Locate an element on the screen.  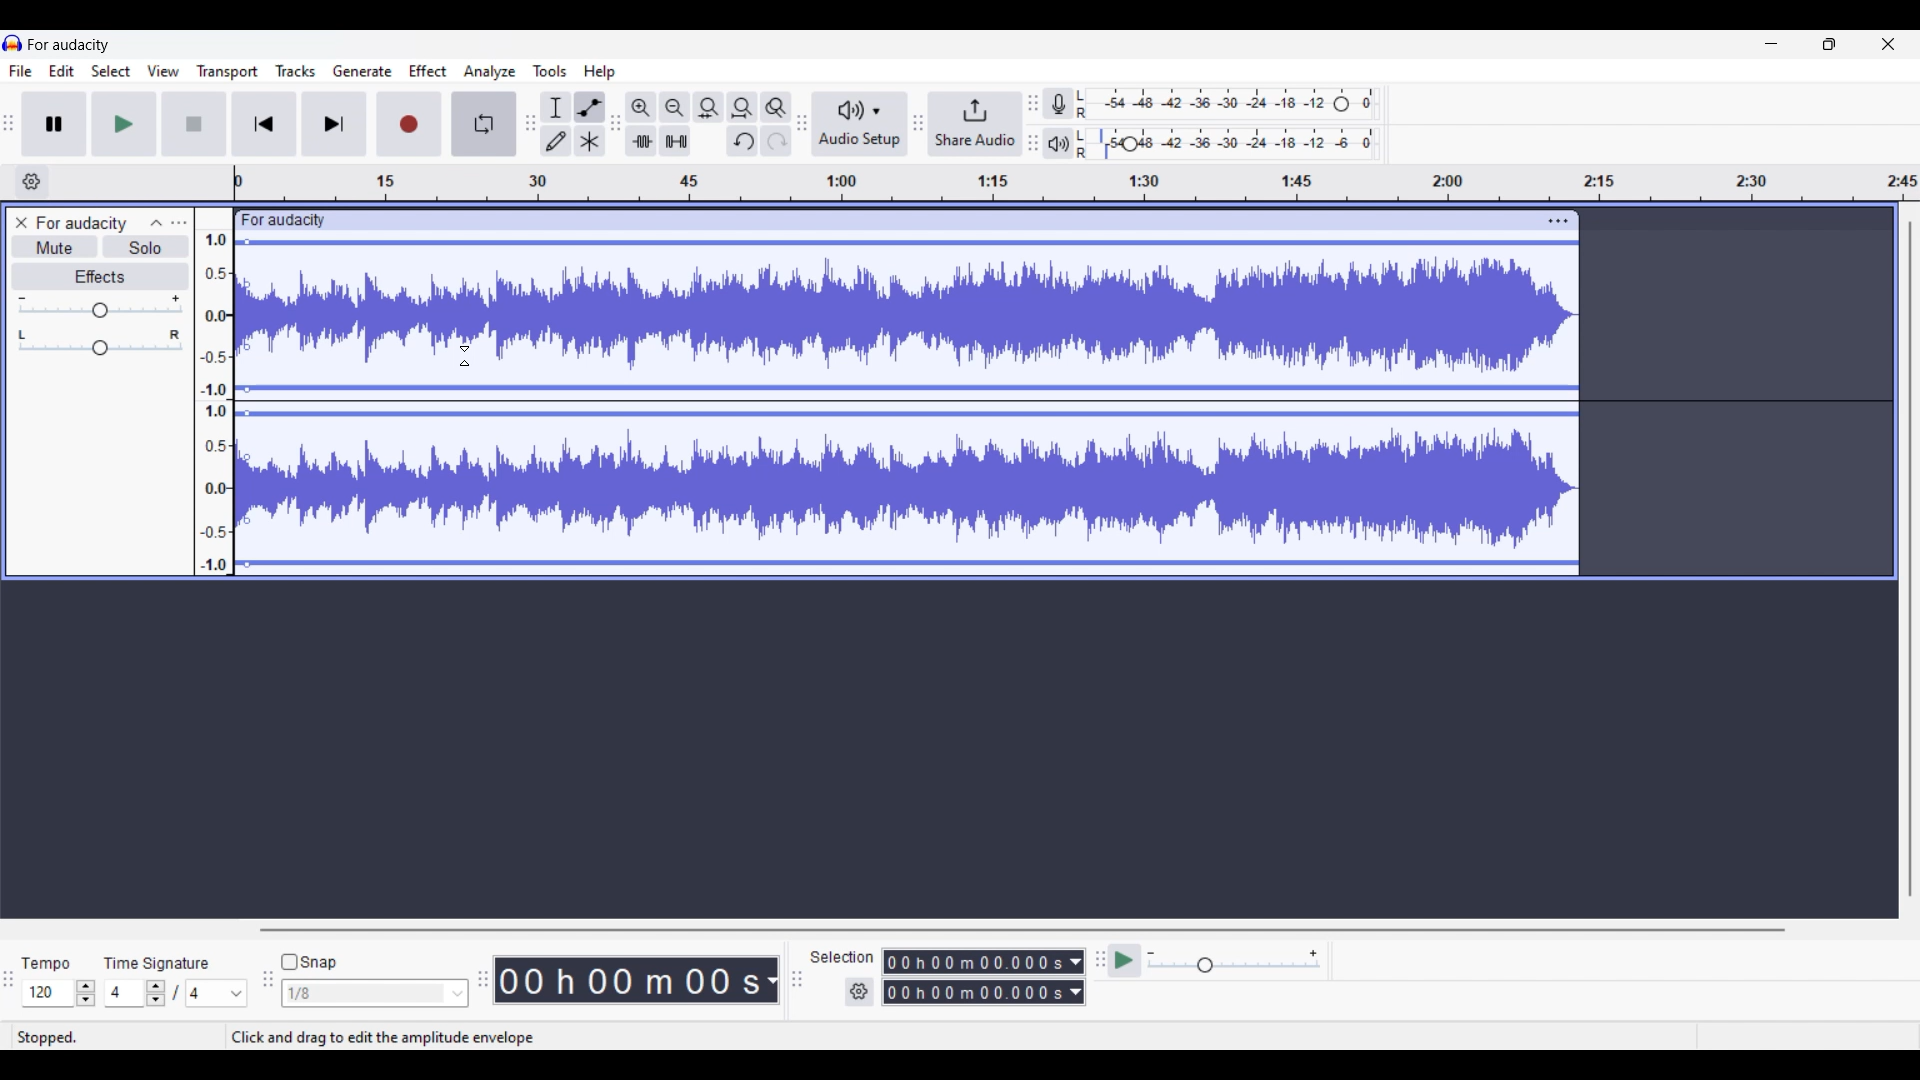
Redo is located at coordinates (777, 140).